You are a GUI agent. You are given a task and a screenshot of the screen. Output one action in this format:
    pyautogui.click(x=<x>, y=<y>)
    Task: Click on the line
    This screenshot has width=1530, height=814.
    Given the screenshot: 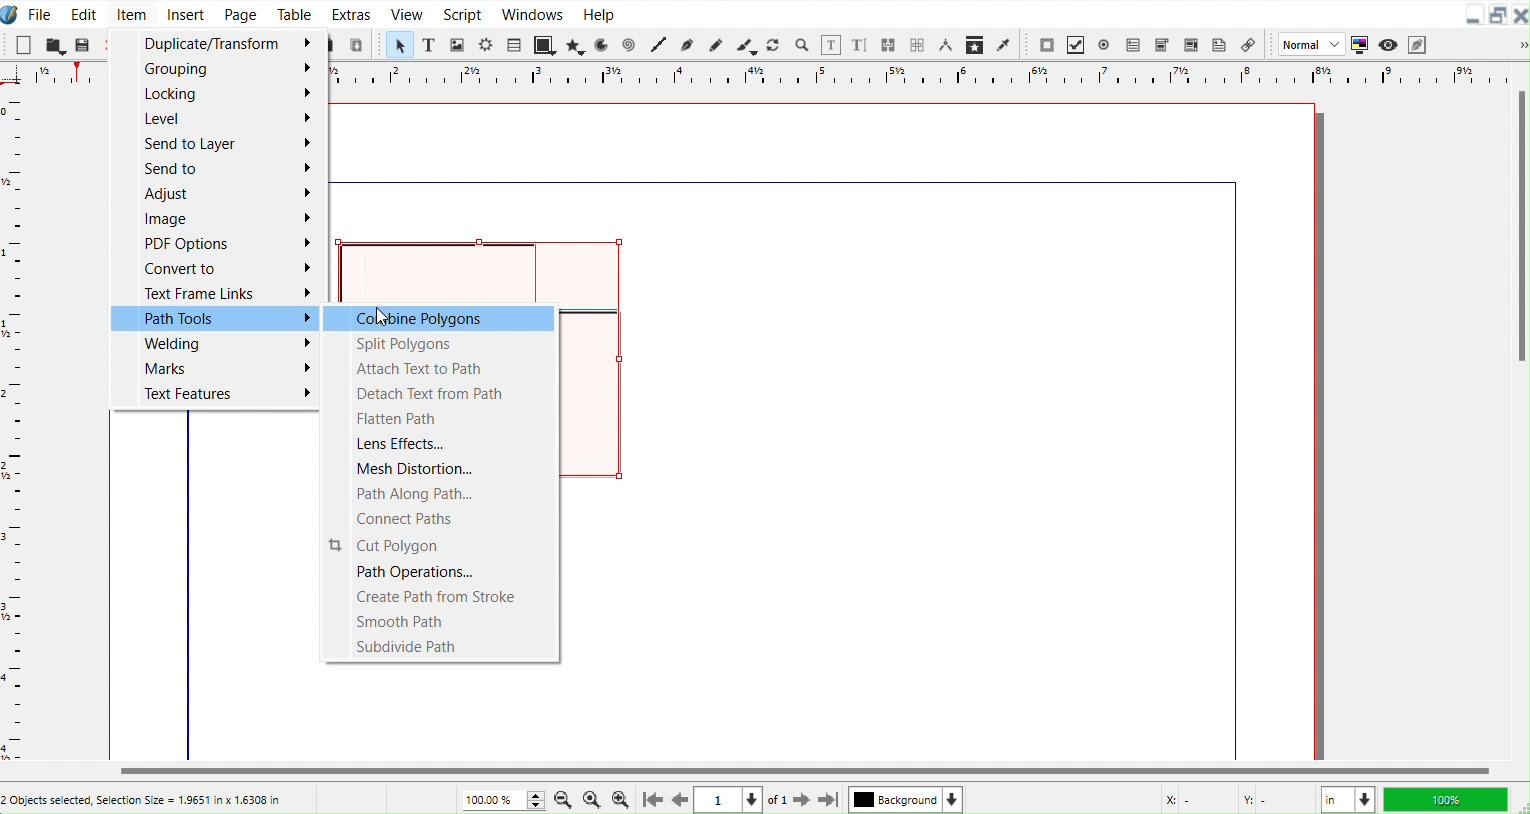 What is the action you would take?
    pyautogui.click(x=193, y=585)
    